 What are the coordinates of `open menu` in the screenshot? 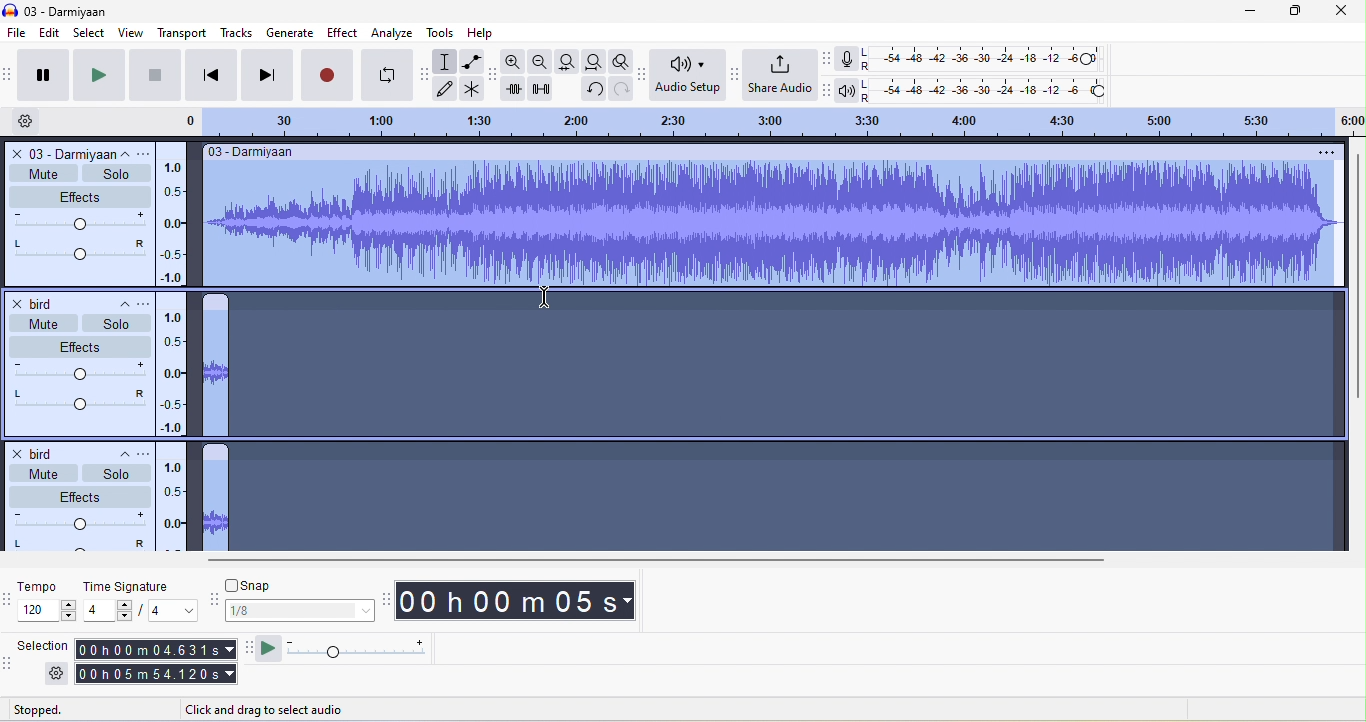 It's located at (149, 302).